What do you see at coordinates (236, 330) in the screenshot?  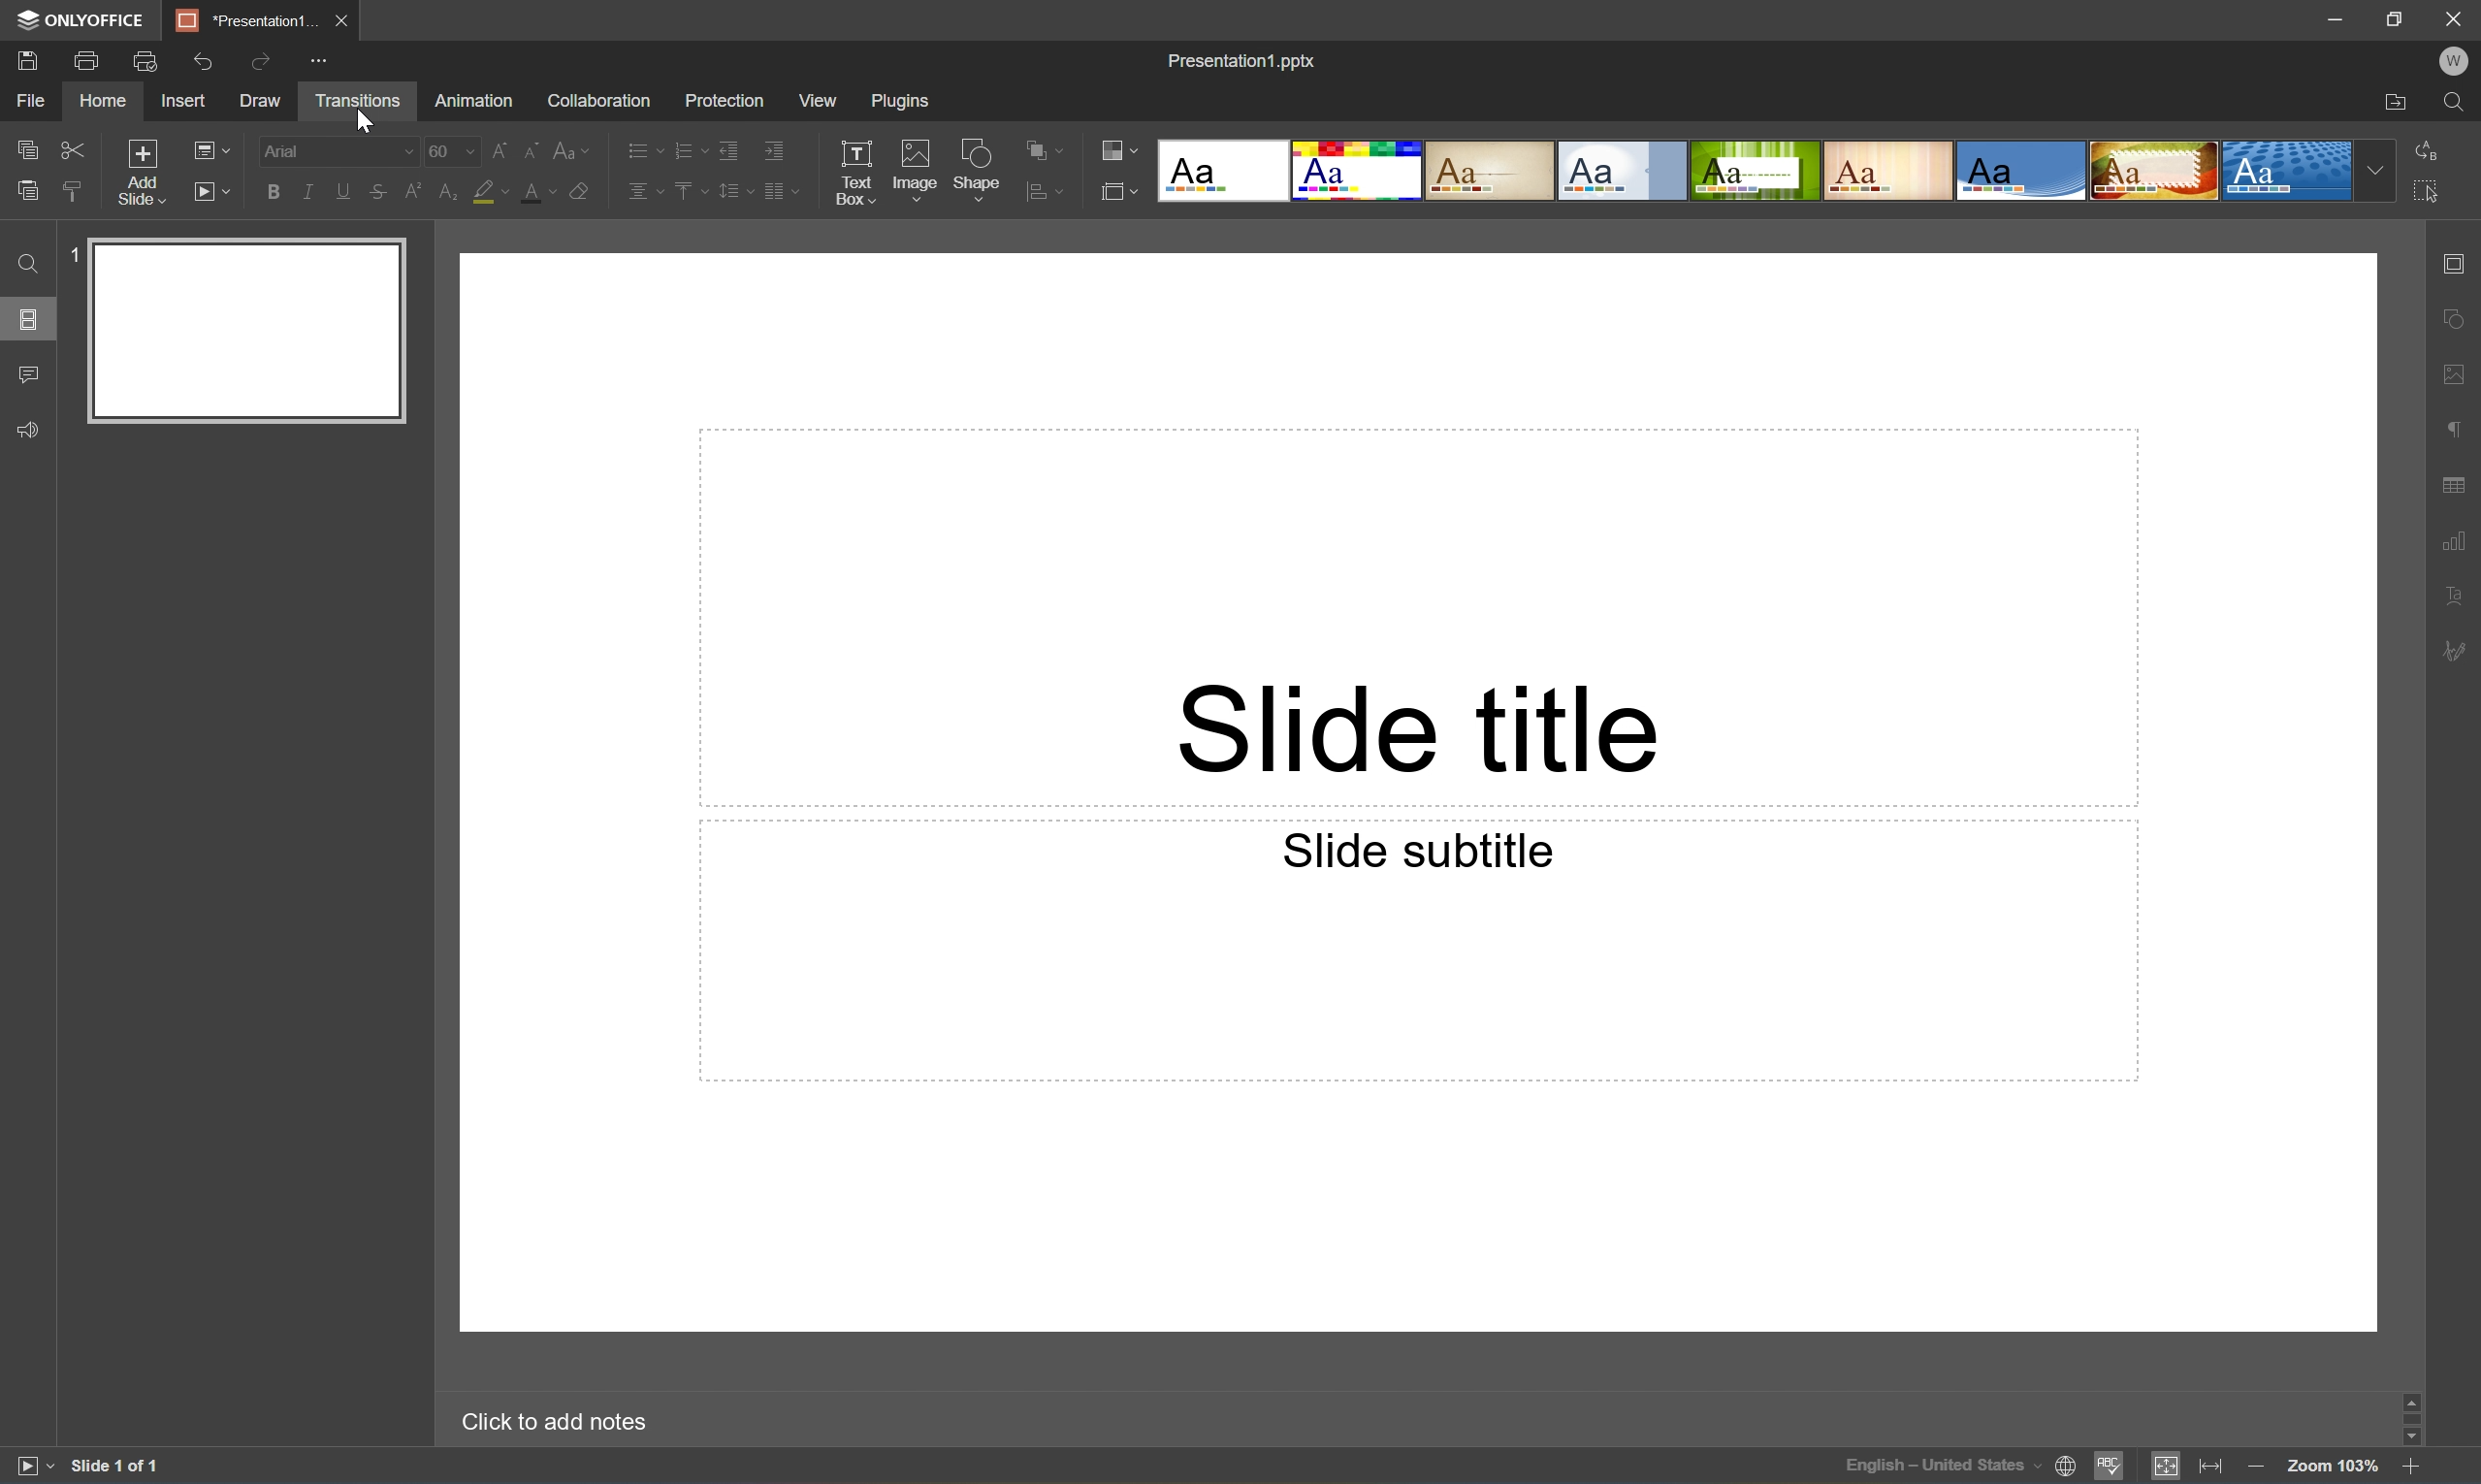 I see `Slide 1` at bounding box center [236, 330].